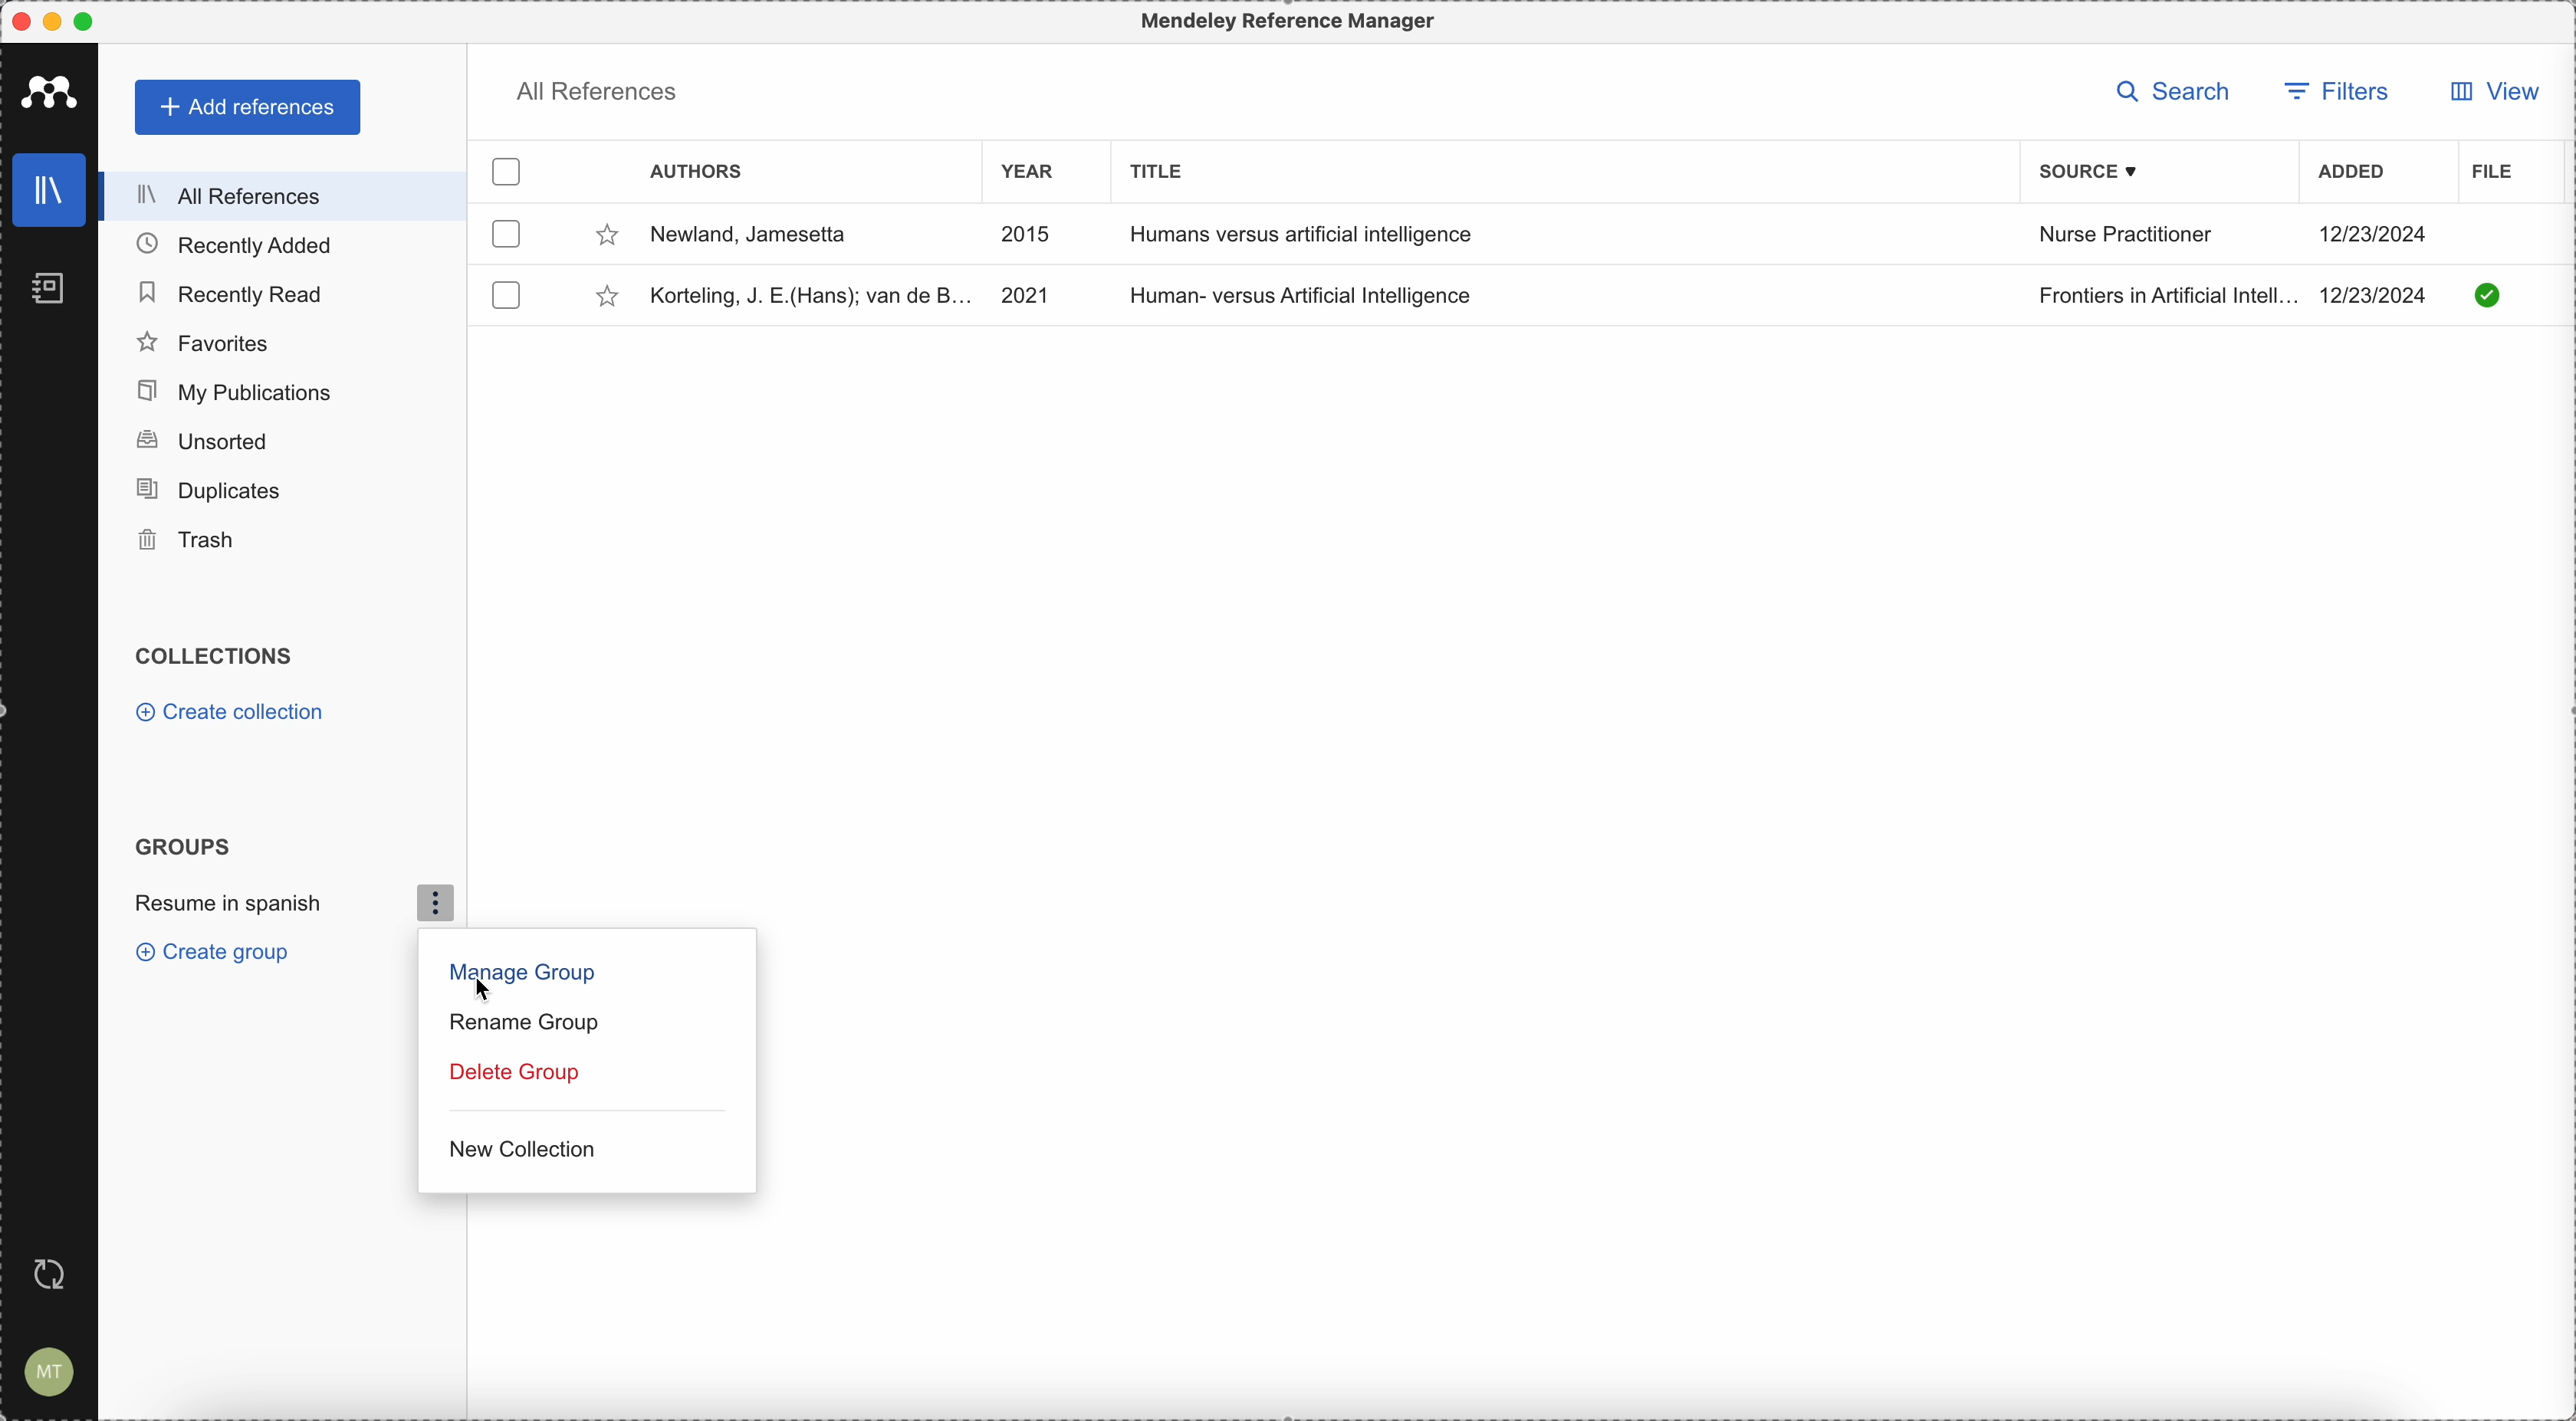 This screenshot has height=1421, width=2576. What do you see at coordinates (1283, 22) in the screenshot?
I see `Mendeley Reference Manager` at bounding box center [1283, 22].